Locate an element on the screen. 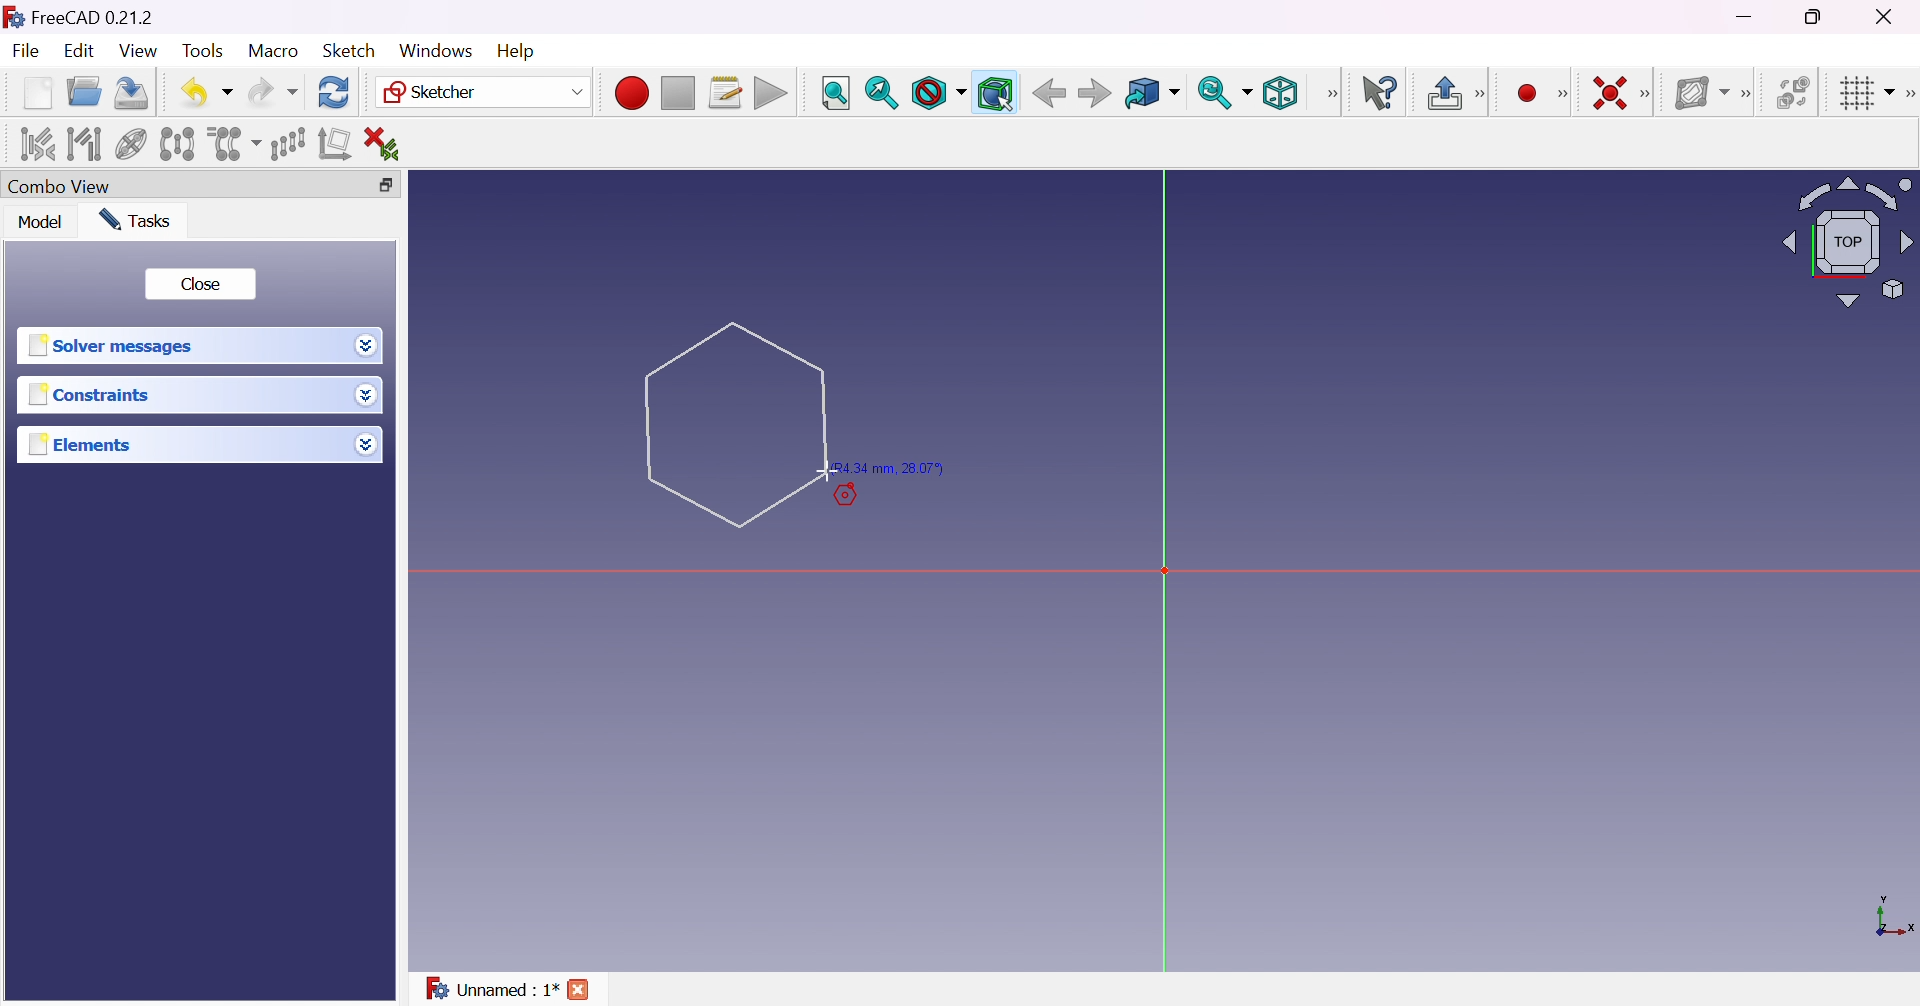 Image resolution: width=1920 pixels, height=1006 pixels. Minimize is located at coordinates (1747, 16).